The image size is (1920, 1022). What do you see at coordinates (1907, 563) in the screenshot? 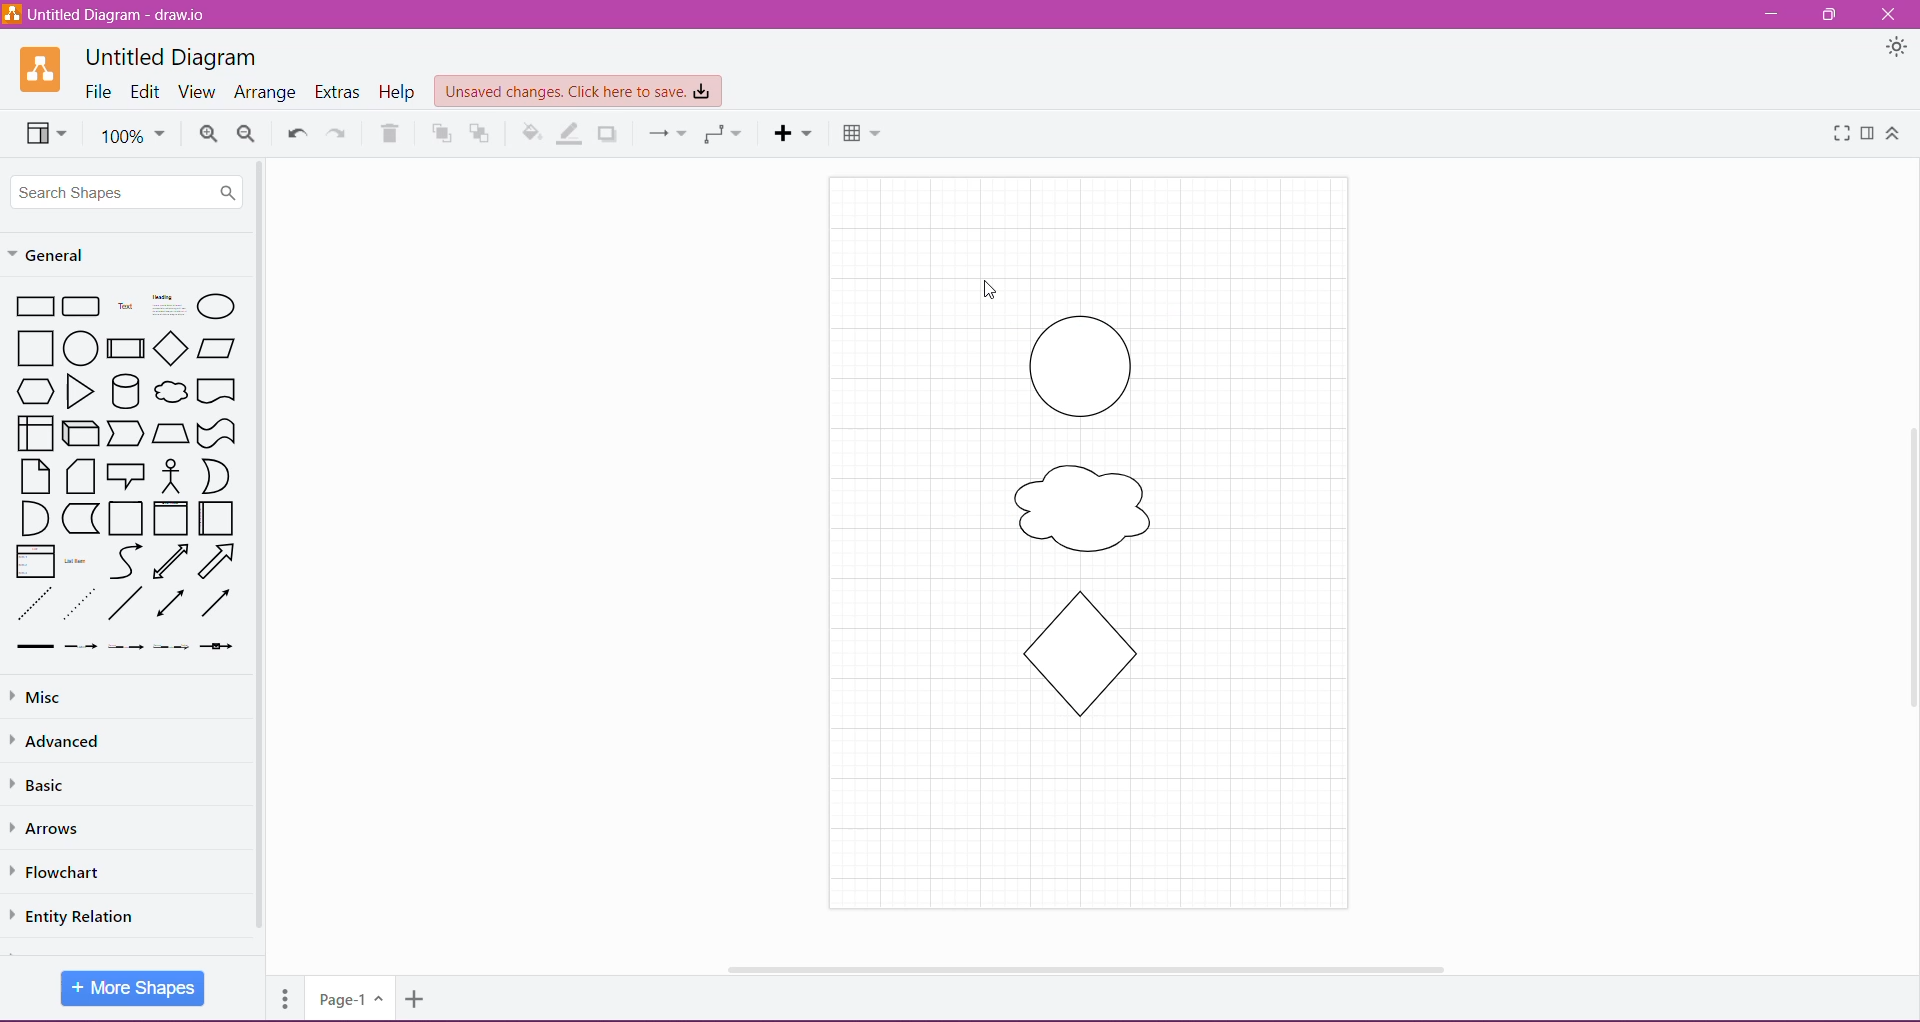
I see `Vertical Scroll Bar` at bounding box center [1907, 563].